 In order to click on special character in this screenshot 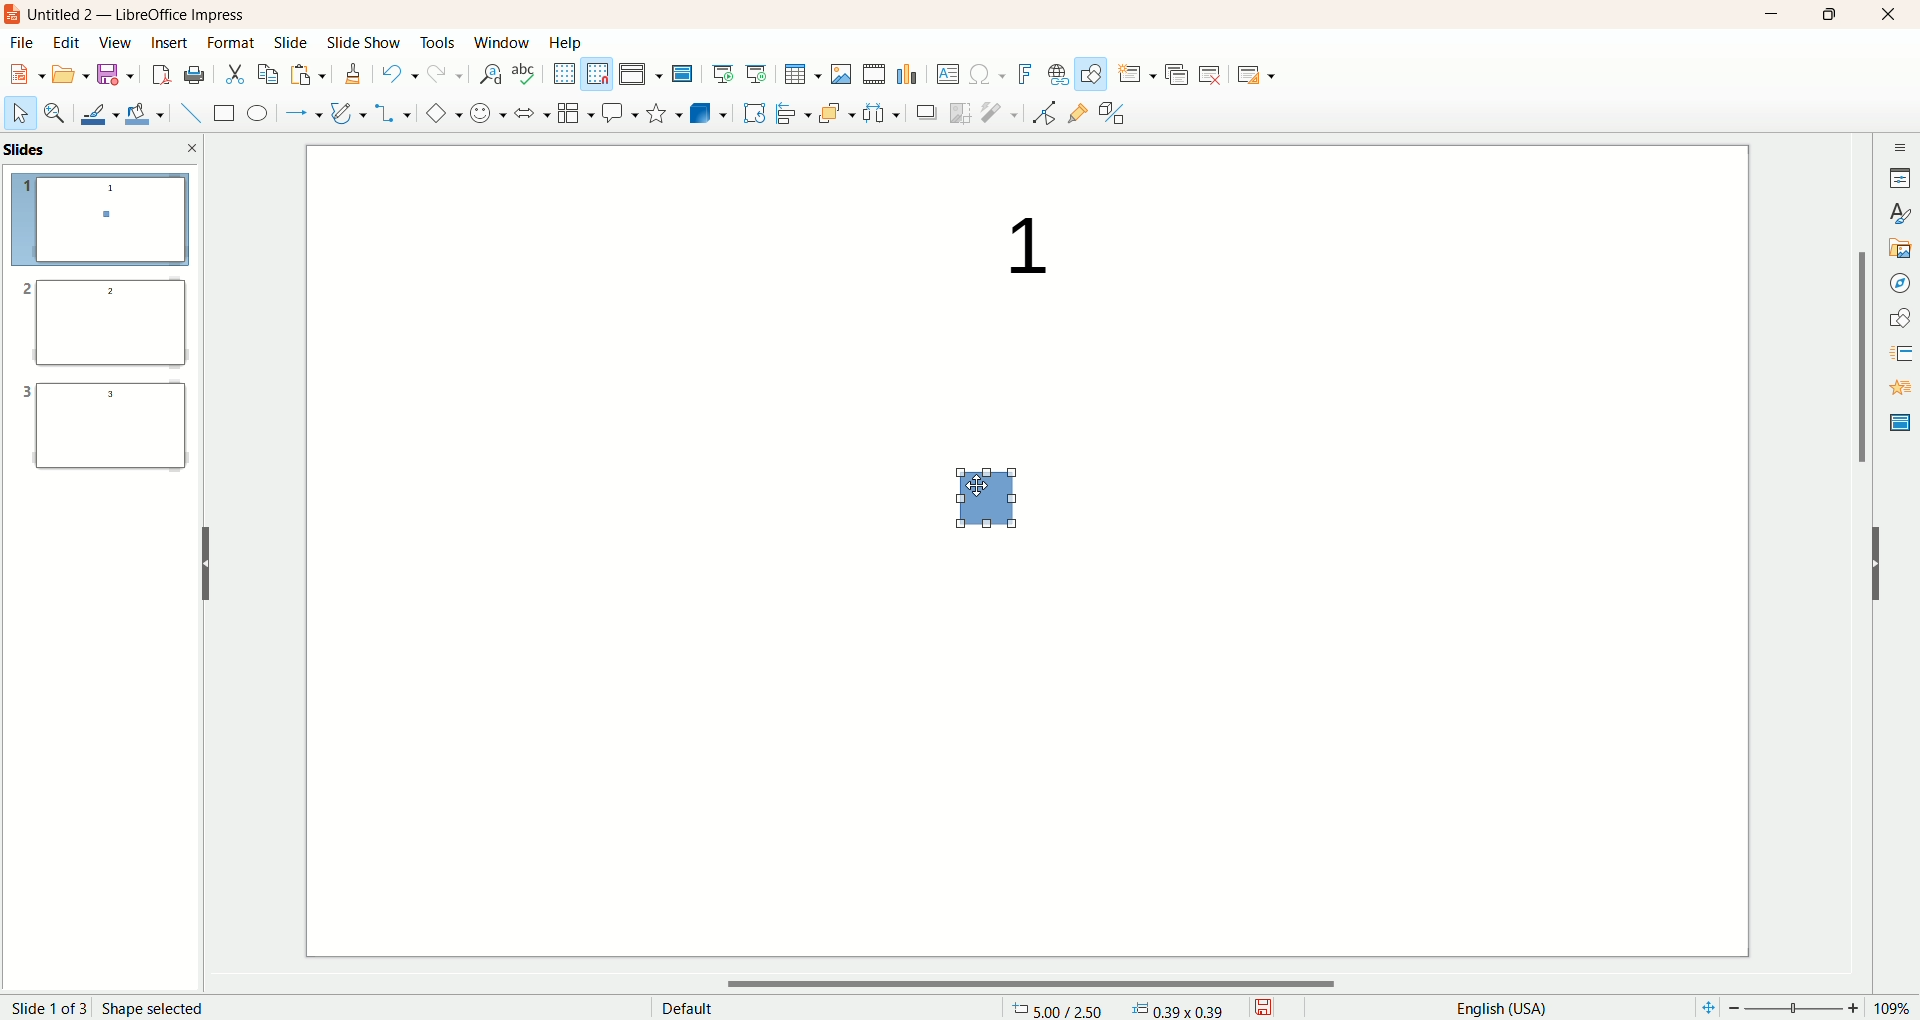, I will do `click(986, 75)`.